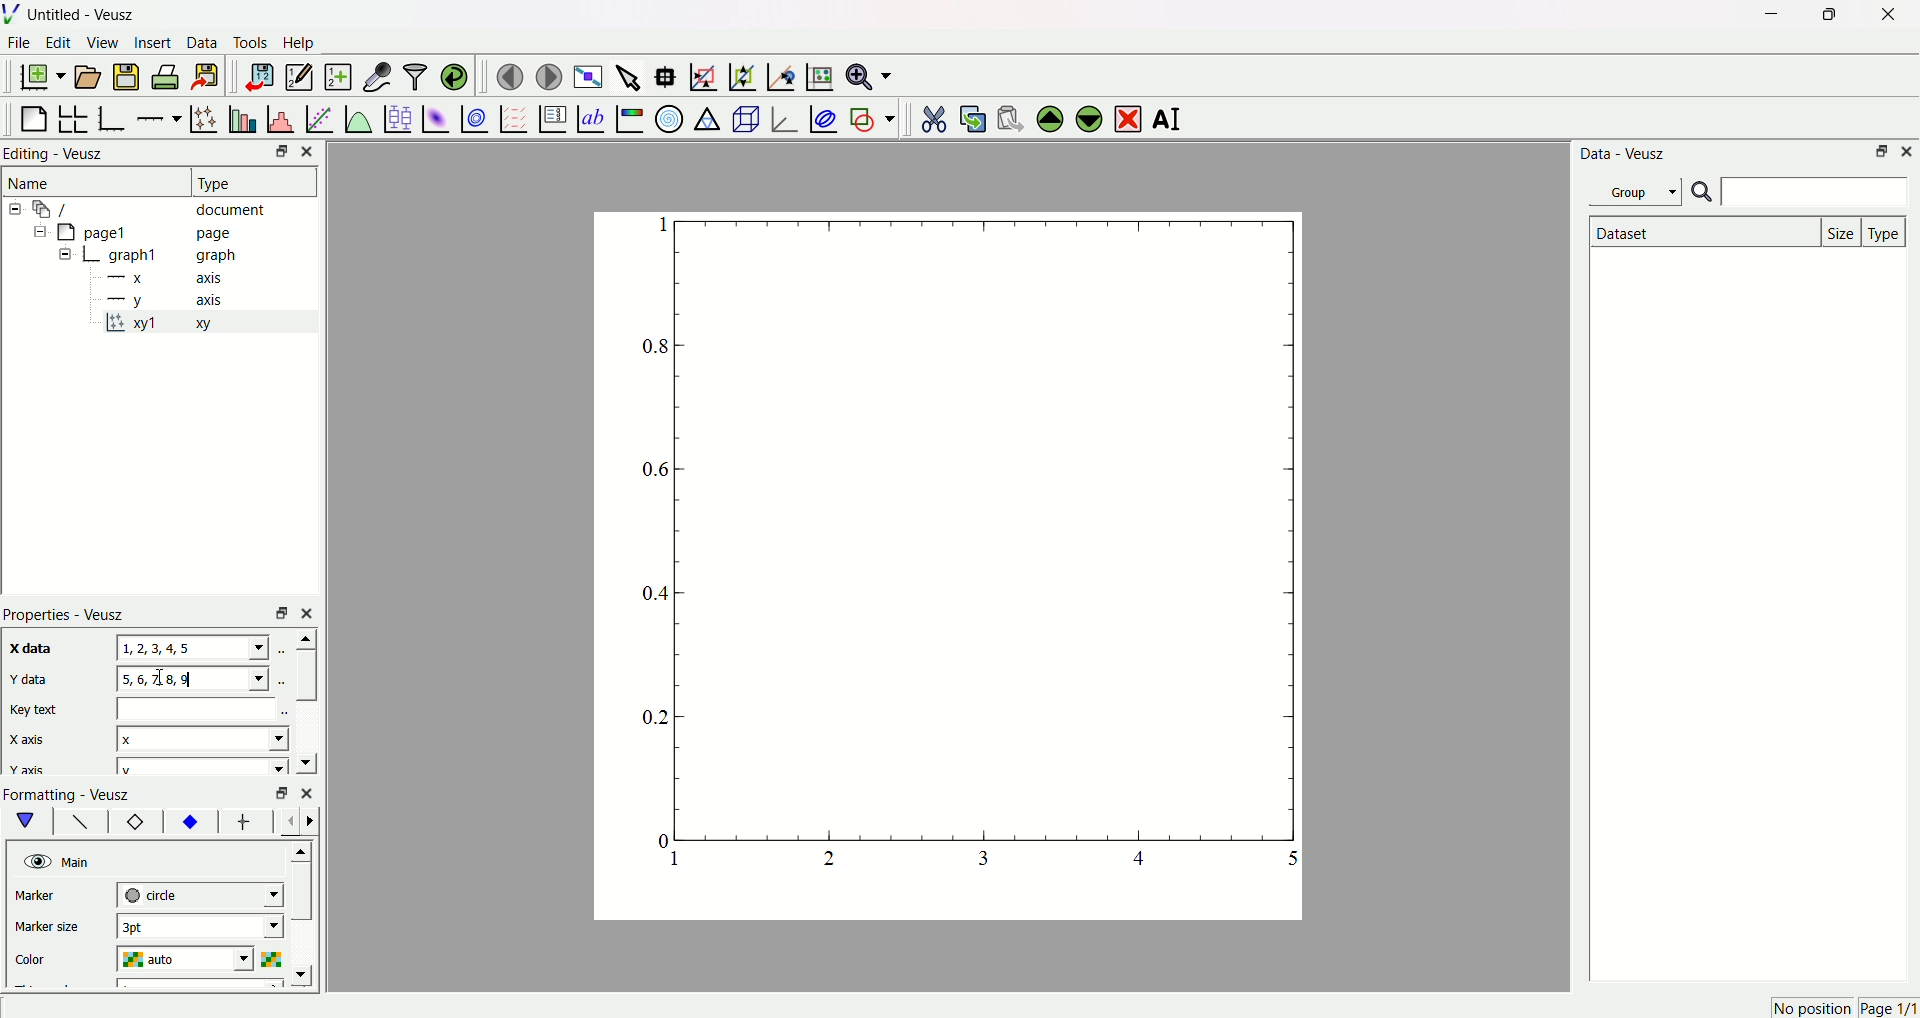  What do you see at coordinates (58, 155) in the screenshot?
I see `Editing - Veusz` at bounding box center [58, 155].